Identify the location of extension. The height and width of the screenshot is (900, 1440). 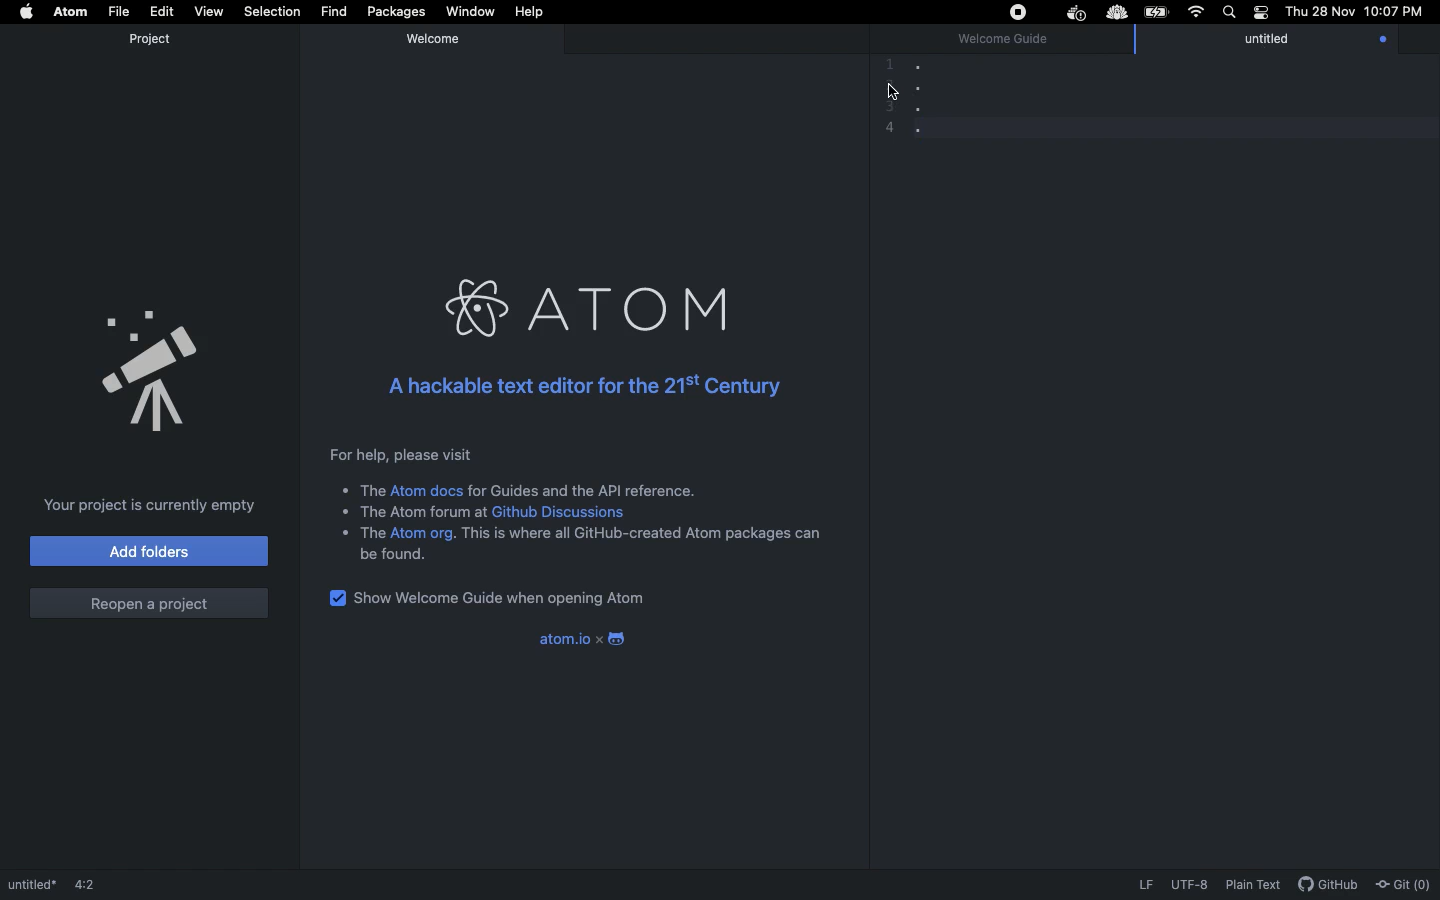
(1119, 13).